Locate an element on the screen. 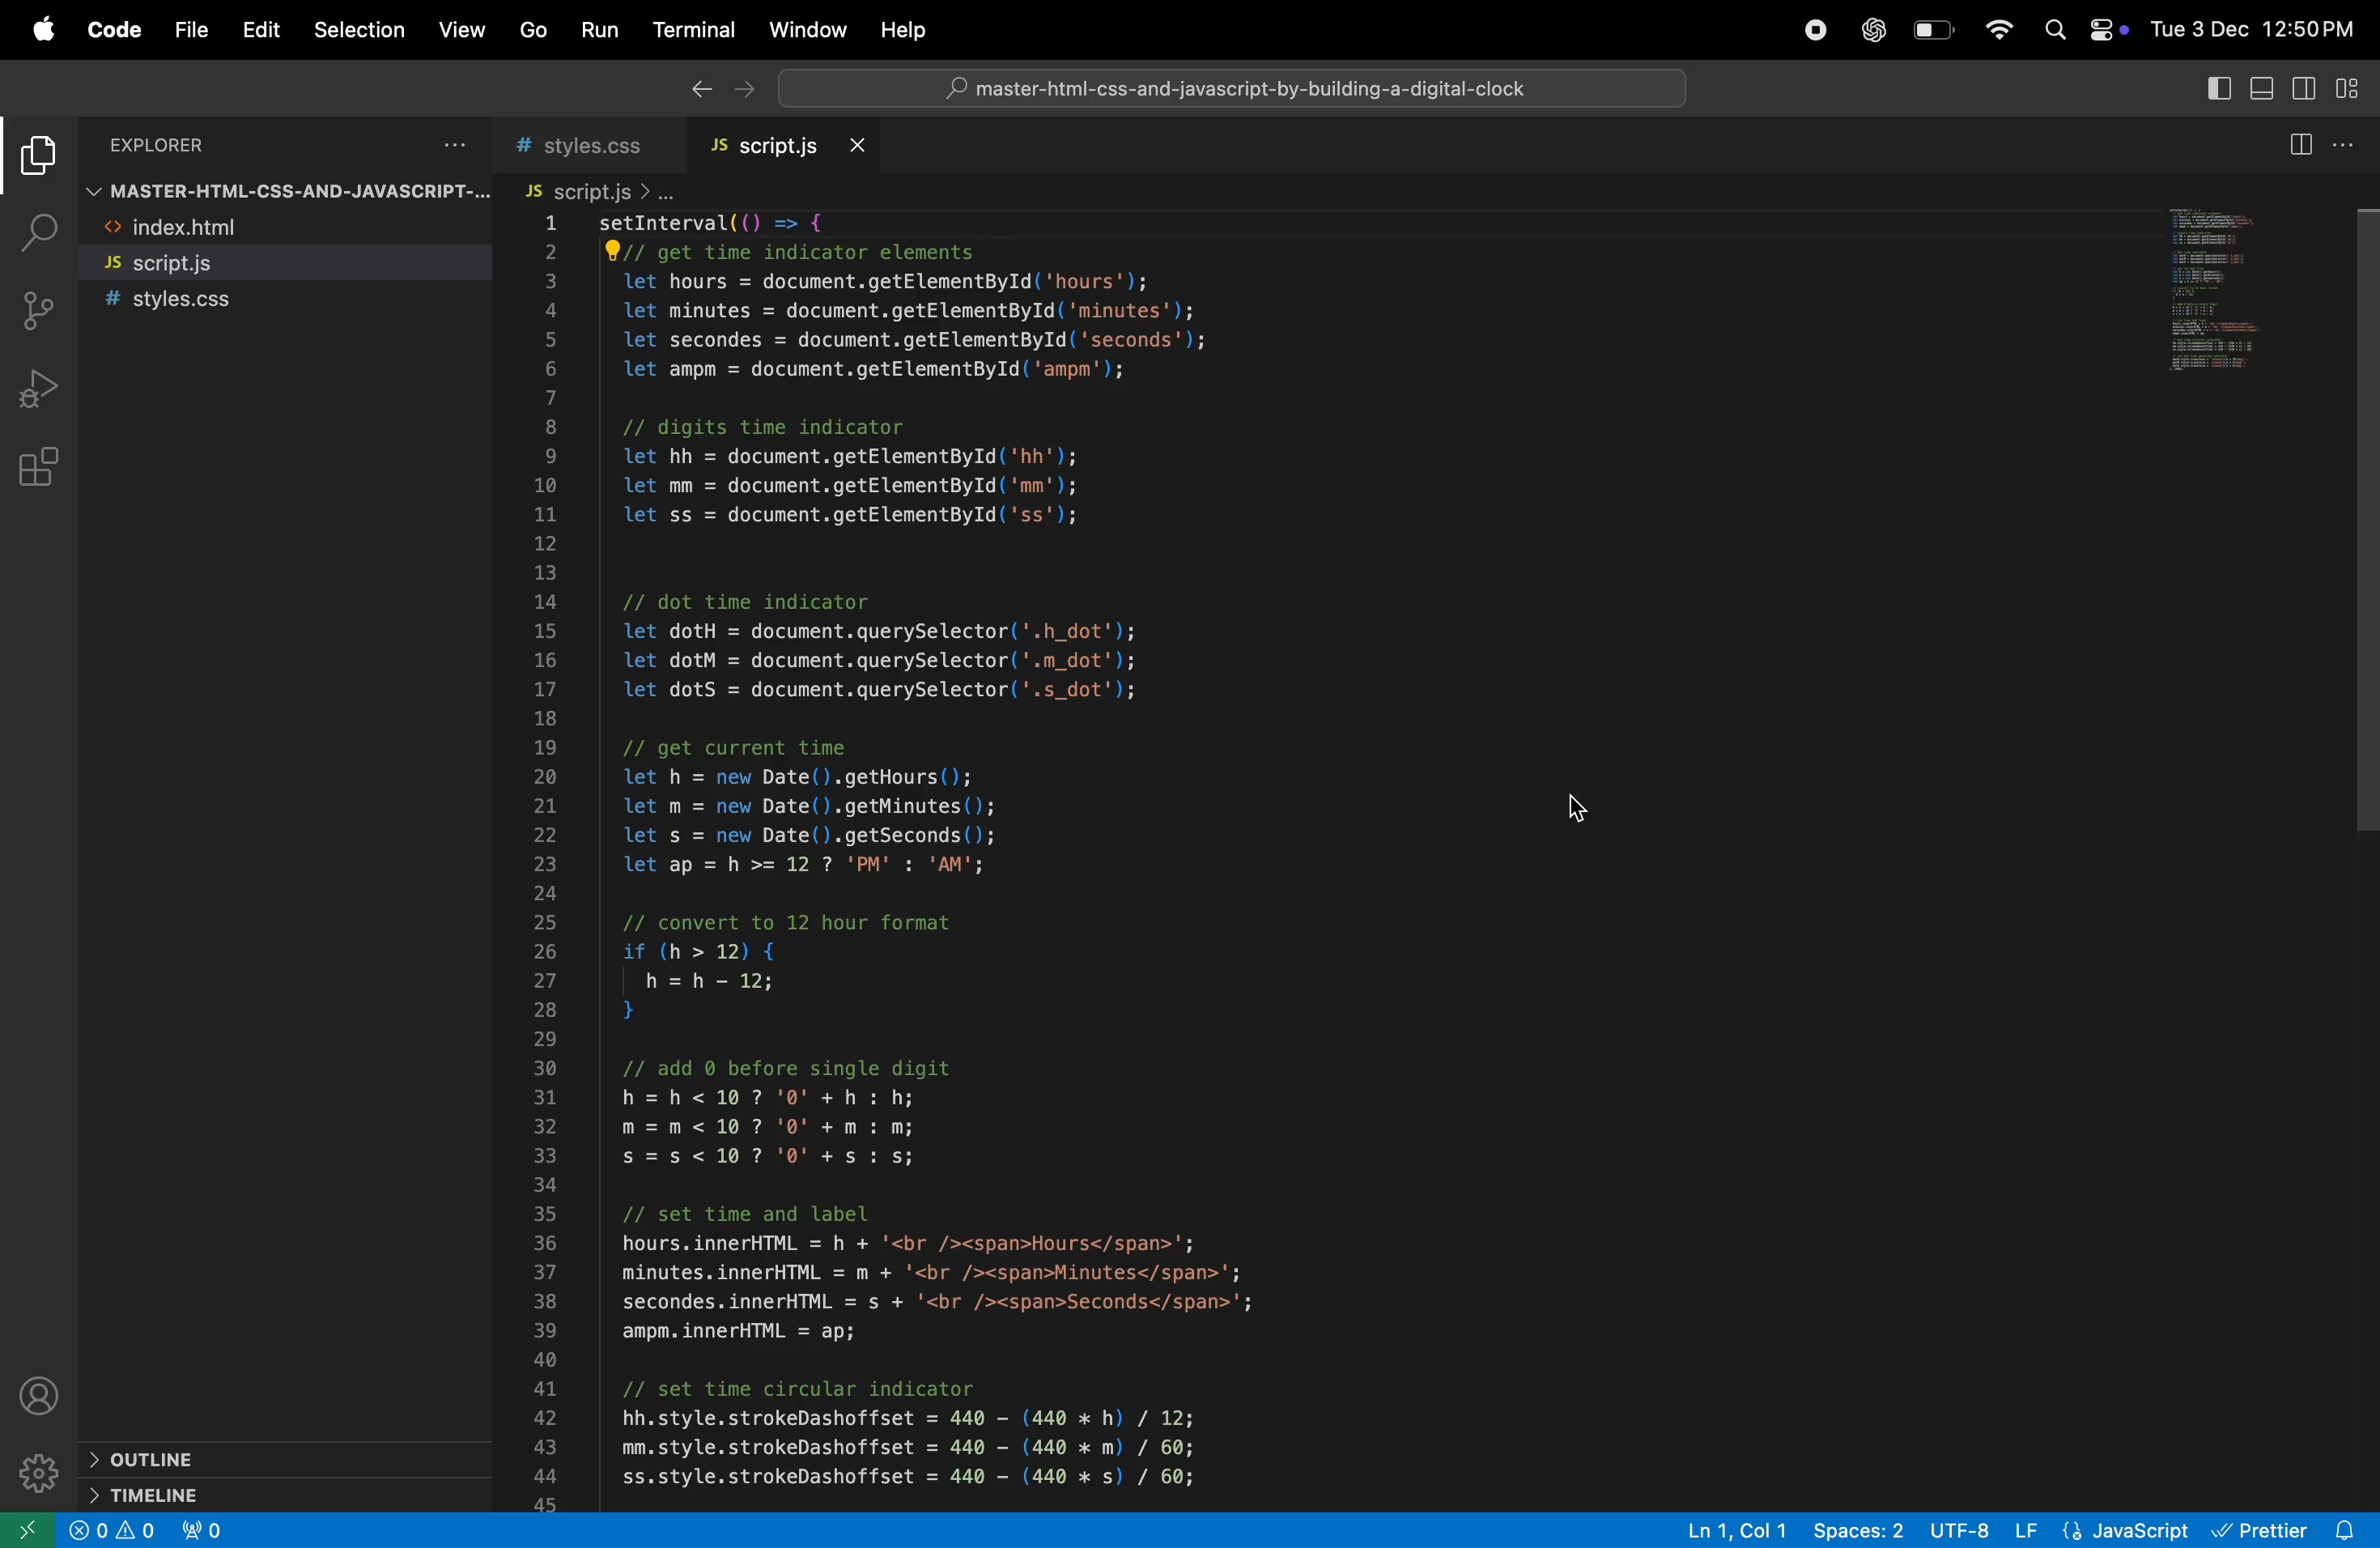 This screenshot has height=1548, width=2380. ln 1 col 1 is located at coordinates (1726, 1533).